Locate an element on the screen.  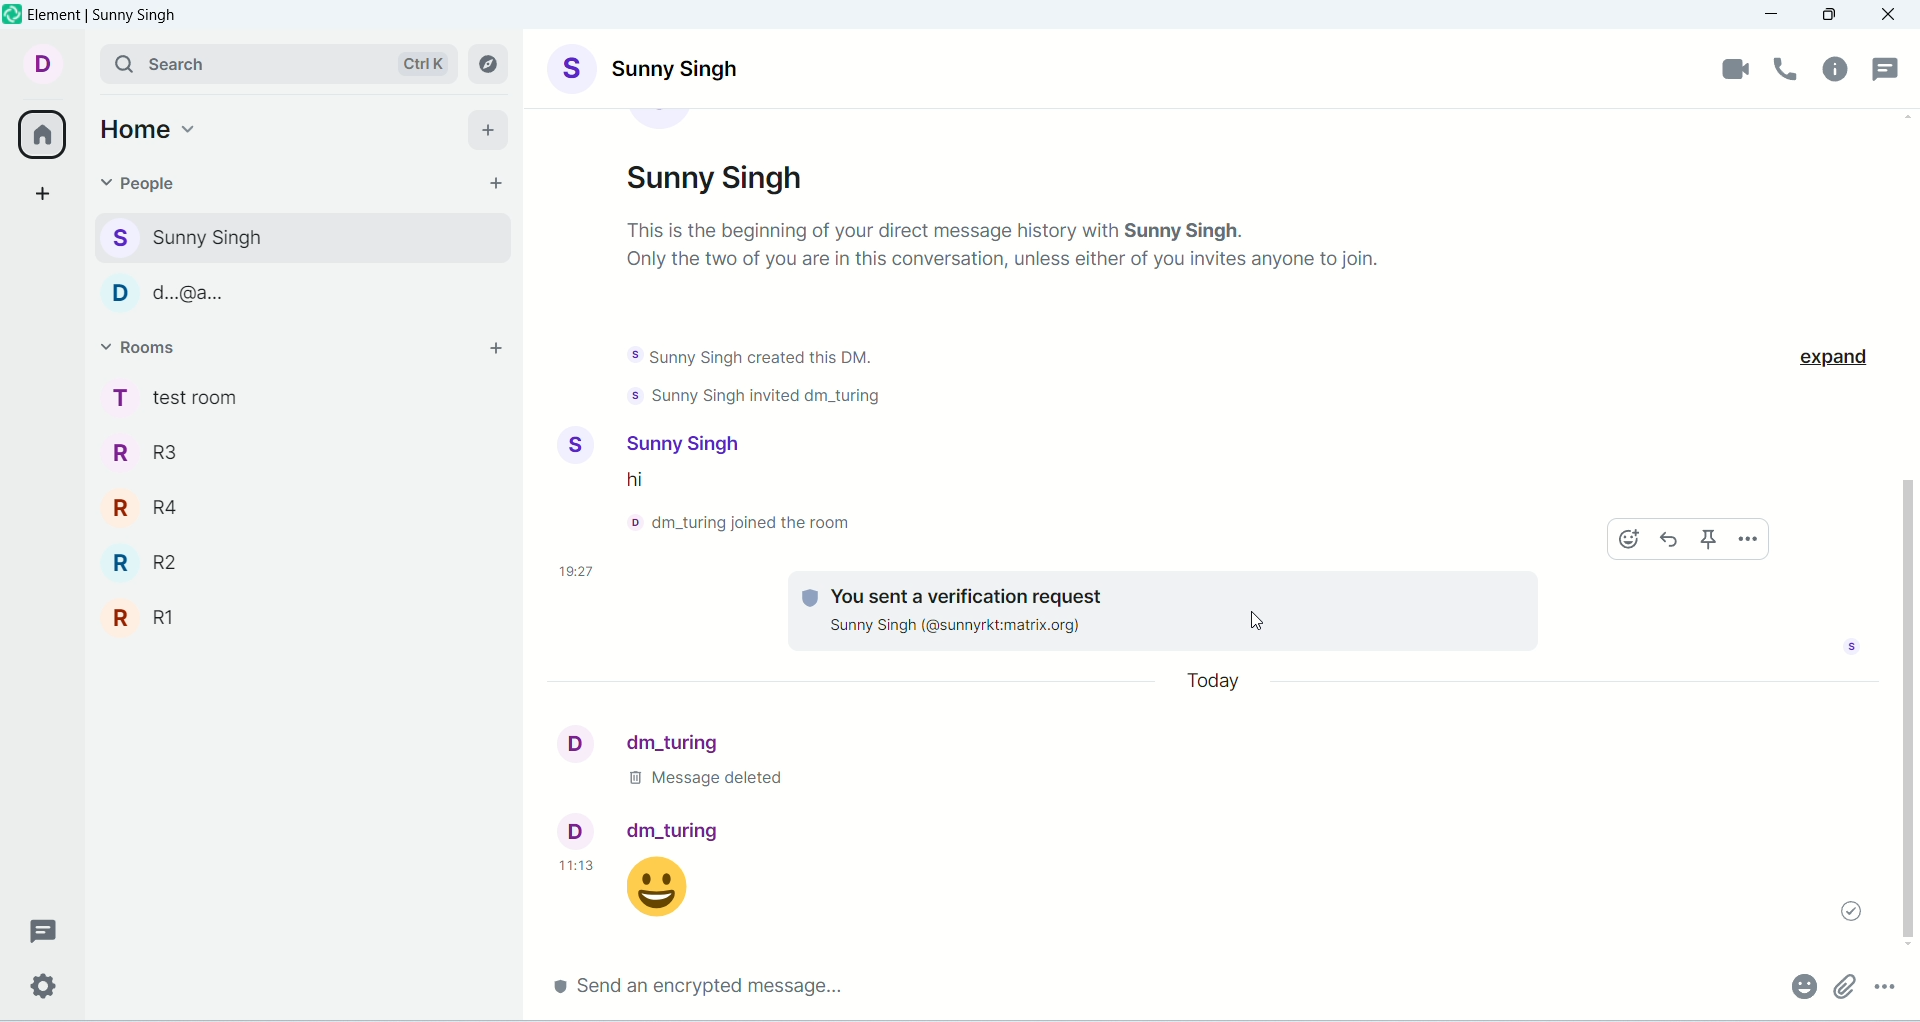
time is located at coordinates (579, 567).